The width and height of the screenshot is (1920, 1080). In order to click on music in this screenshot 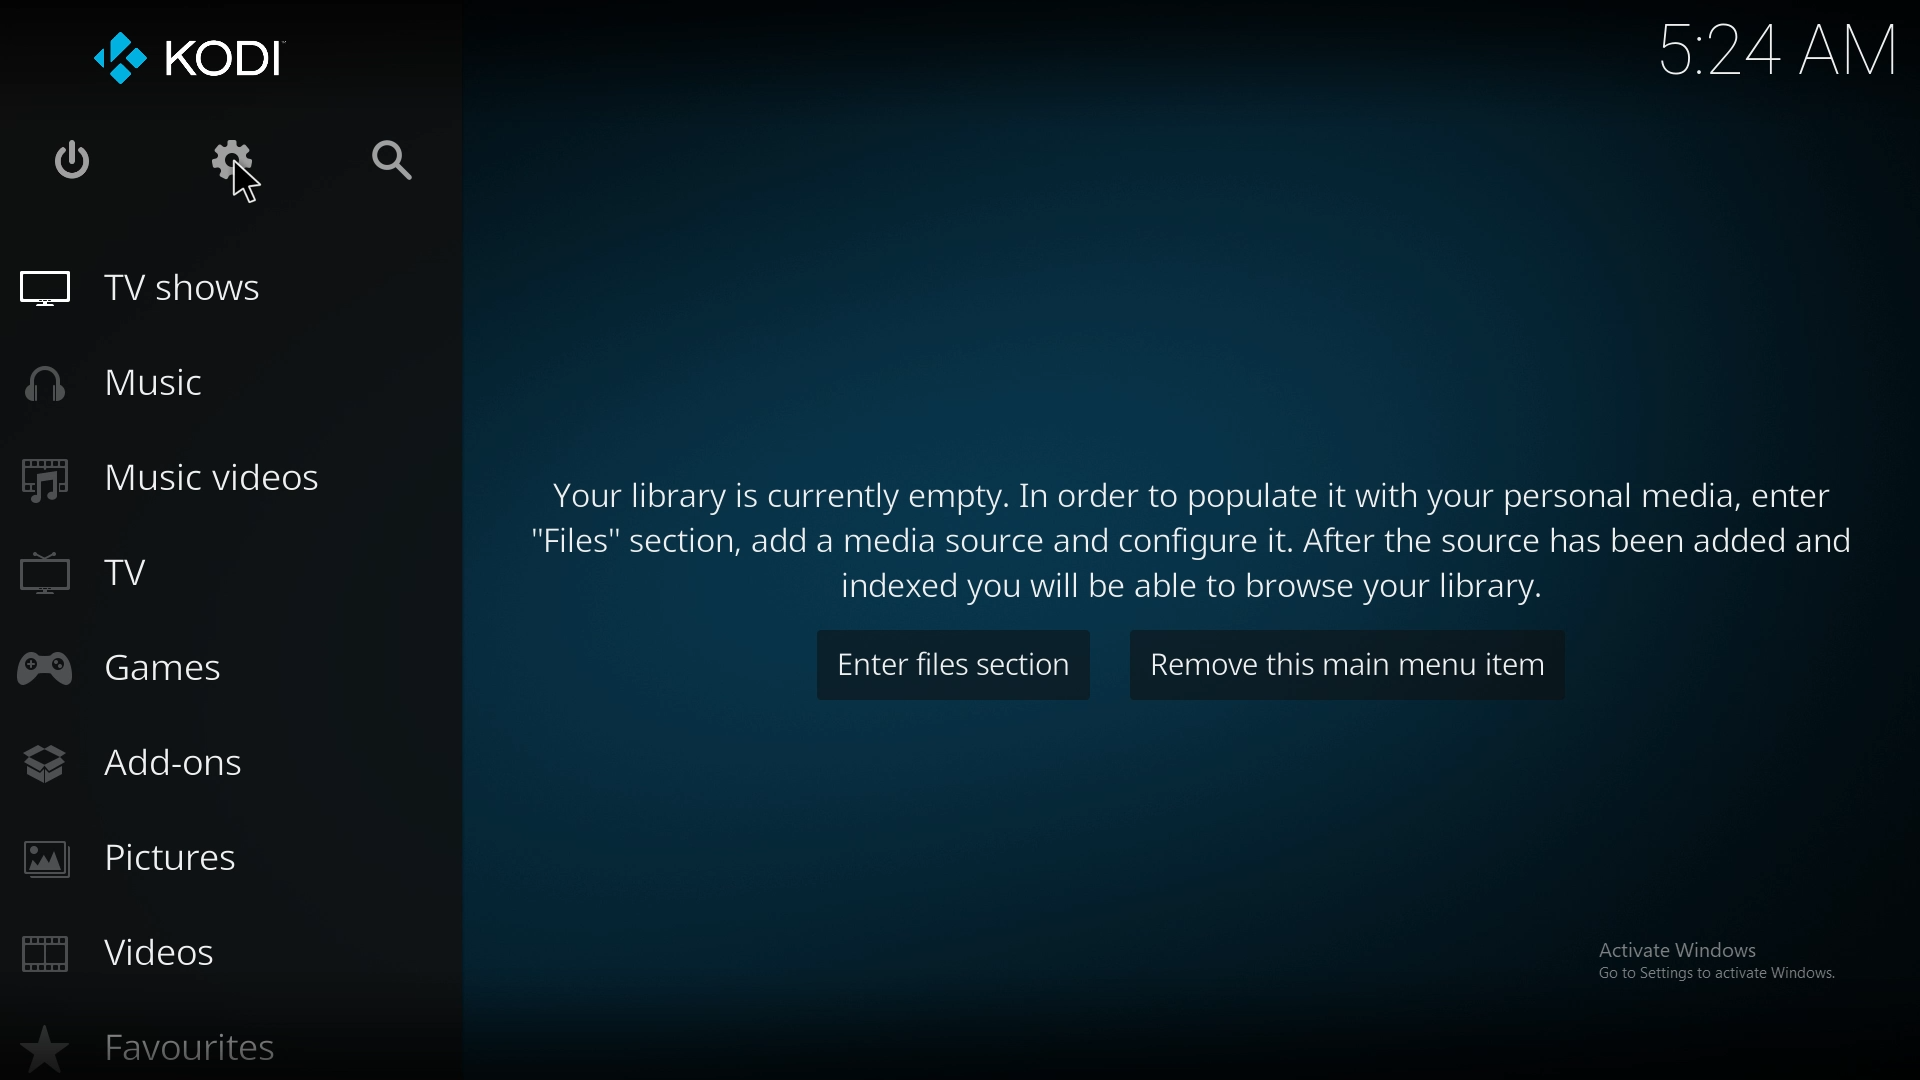, I will do `click(142, 384)`.